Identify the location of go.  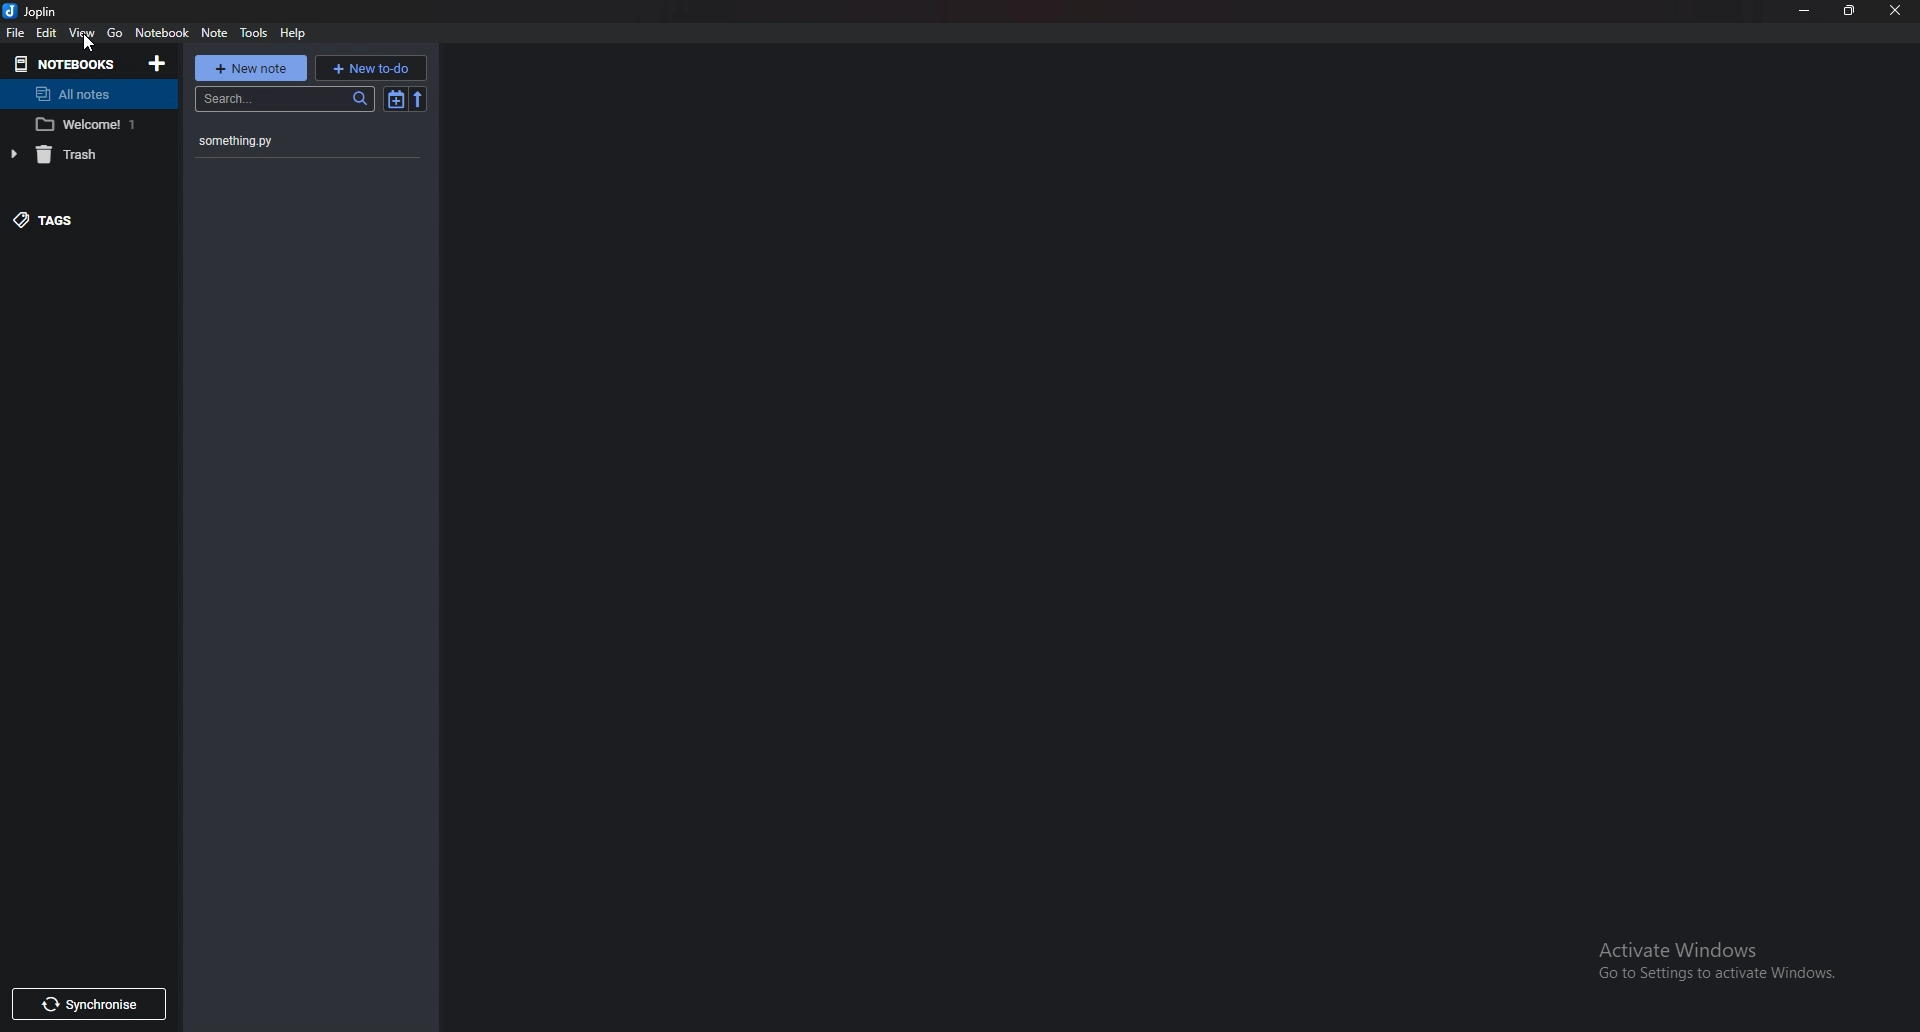
(115, 32).